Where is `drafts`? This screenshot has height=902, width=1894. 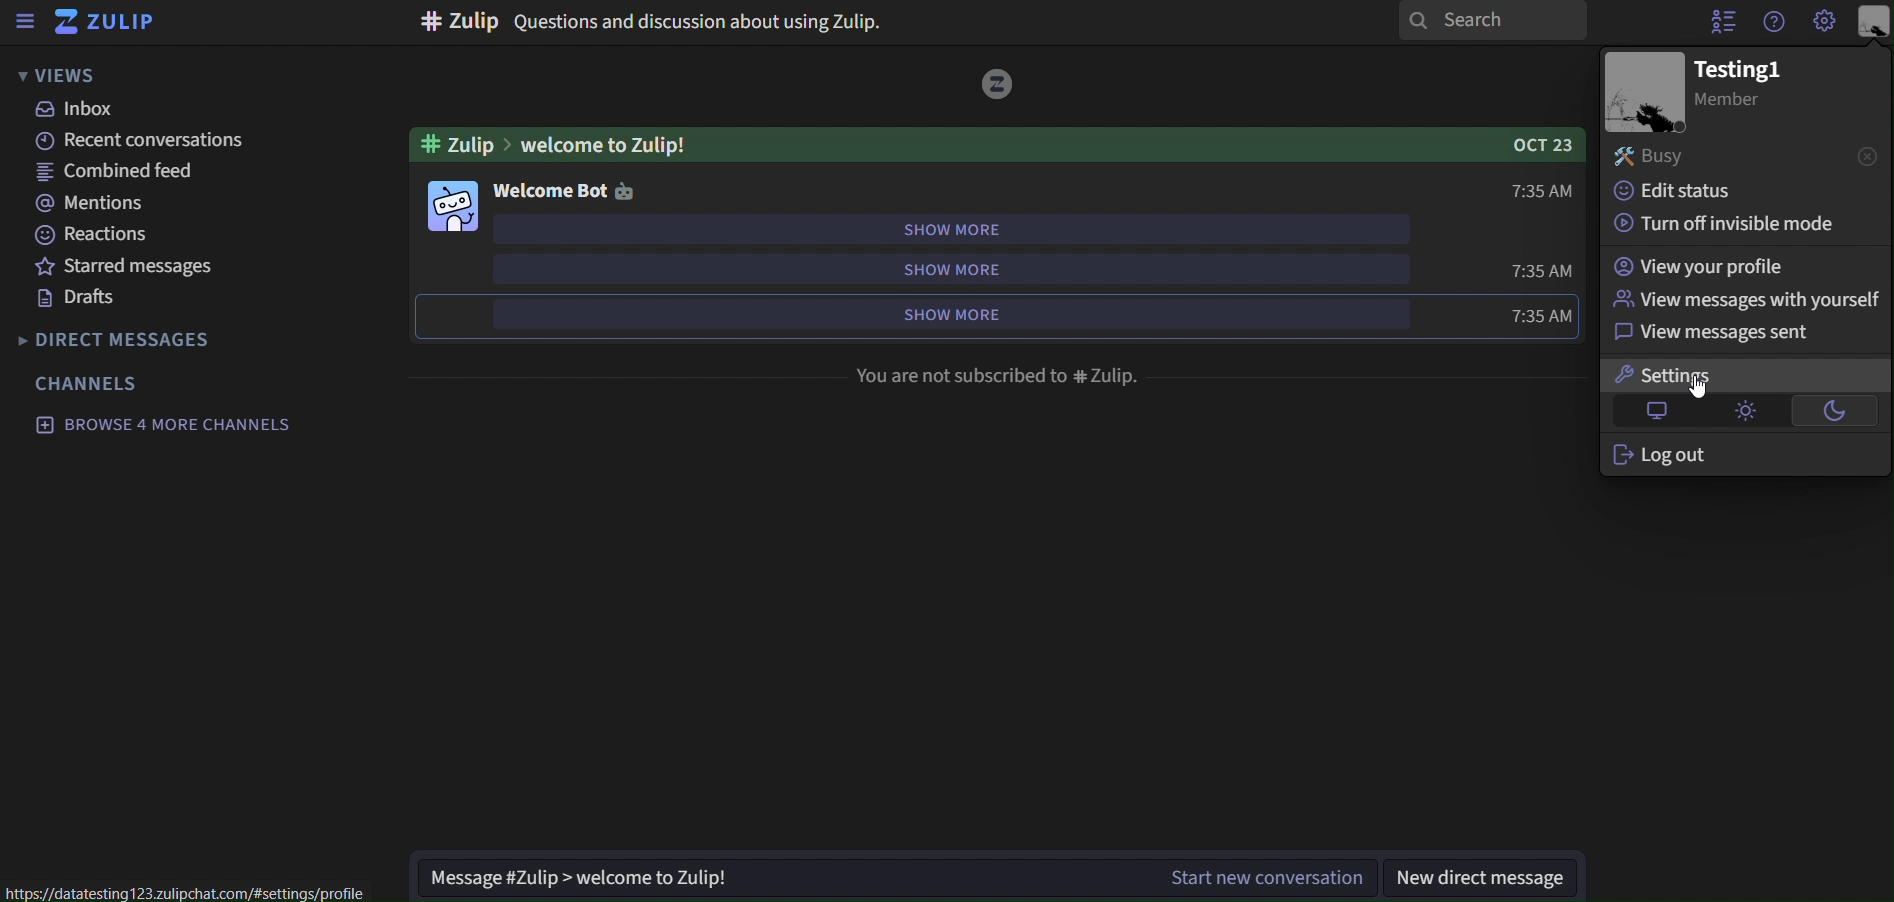 drafts is located at coordinates (77, 298).